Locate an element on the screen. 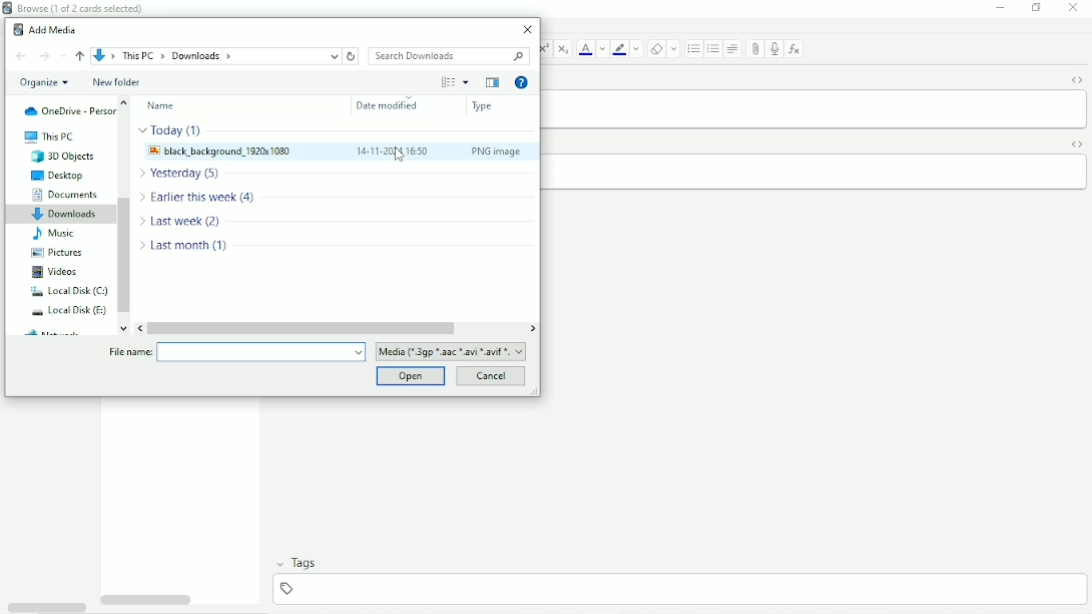 The height and width of the screenshot is (614, 1092). Toggle HTML Editor is located at coordinates (1080, 80).